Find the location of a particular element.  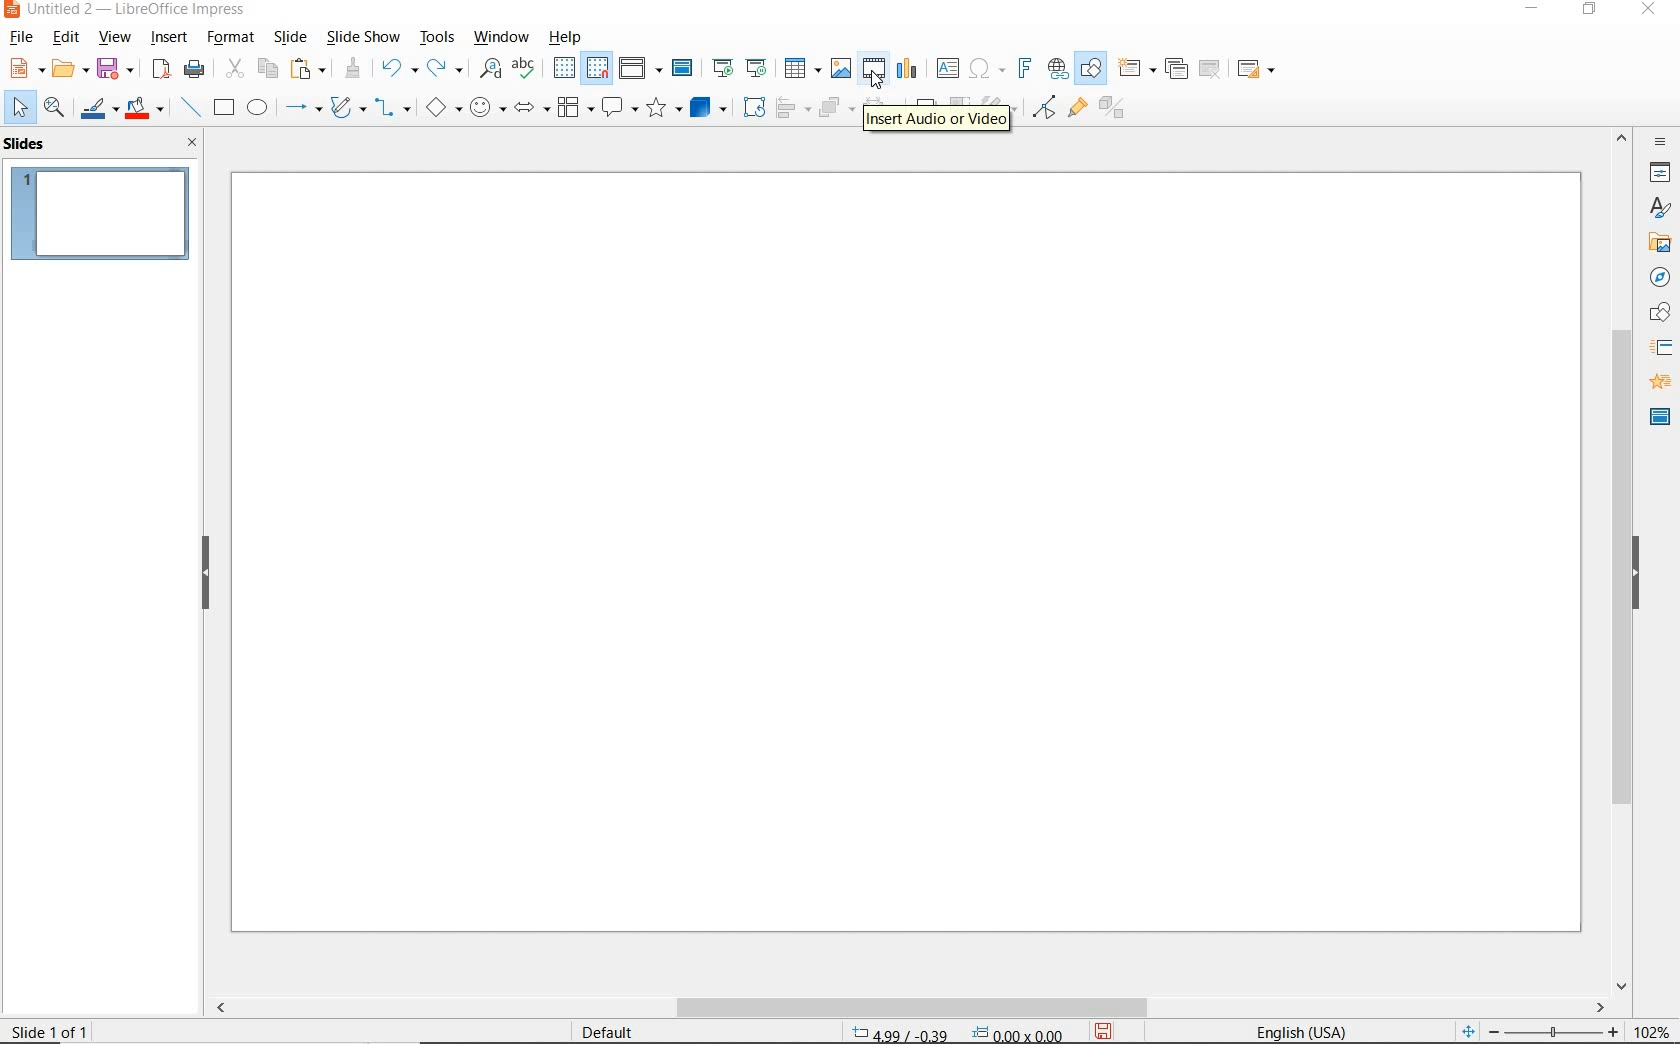

NEW SLIDE is located at coordinates (1136, 67).